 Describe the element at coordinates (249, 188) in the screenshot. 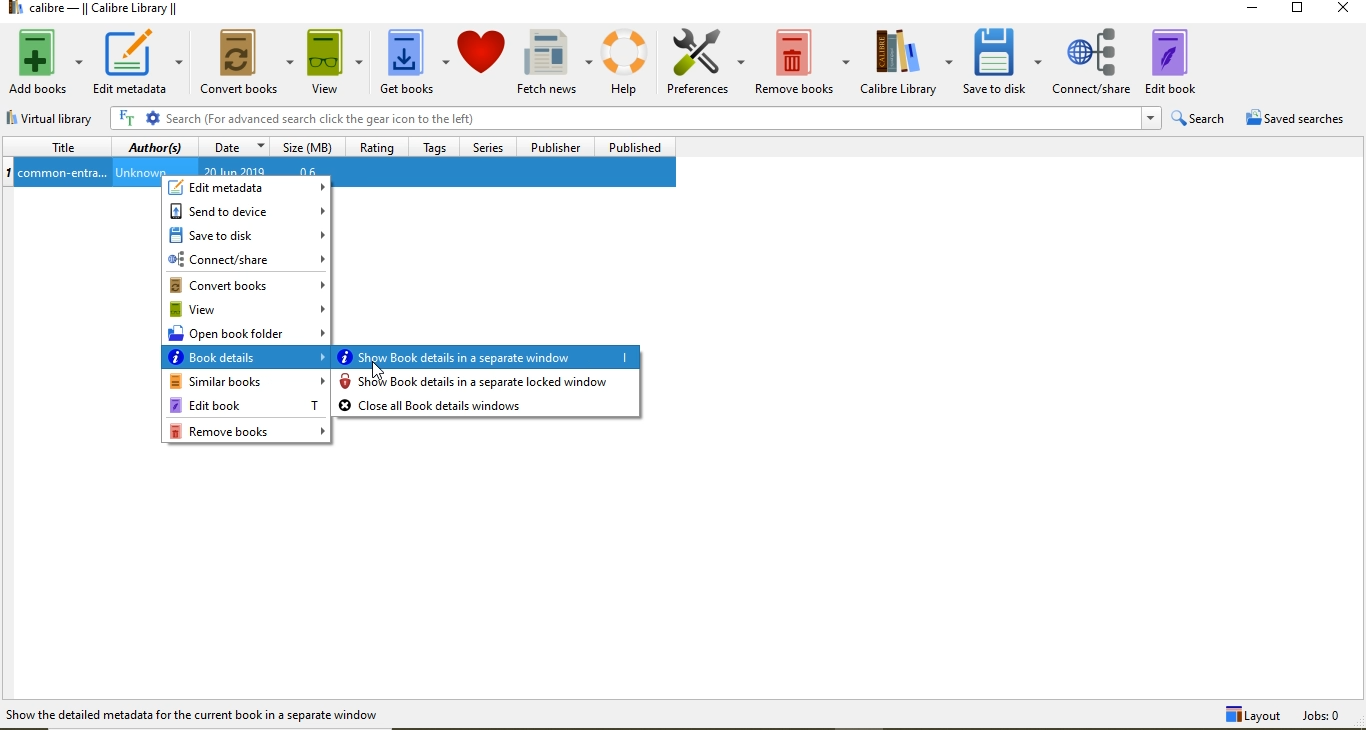

I see `edit metadata` at that location.